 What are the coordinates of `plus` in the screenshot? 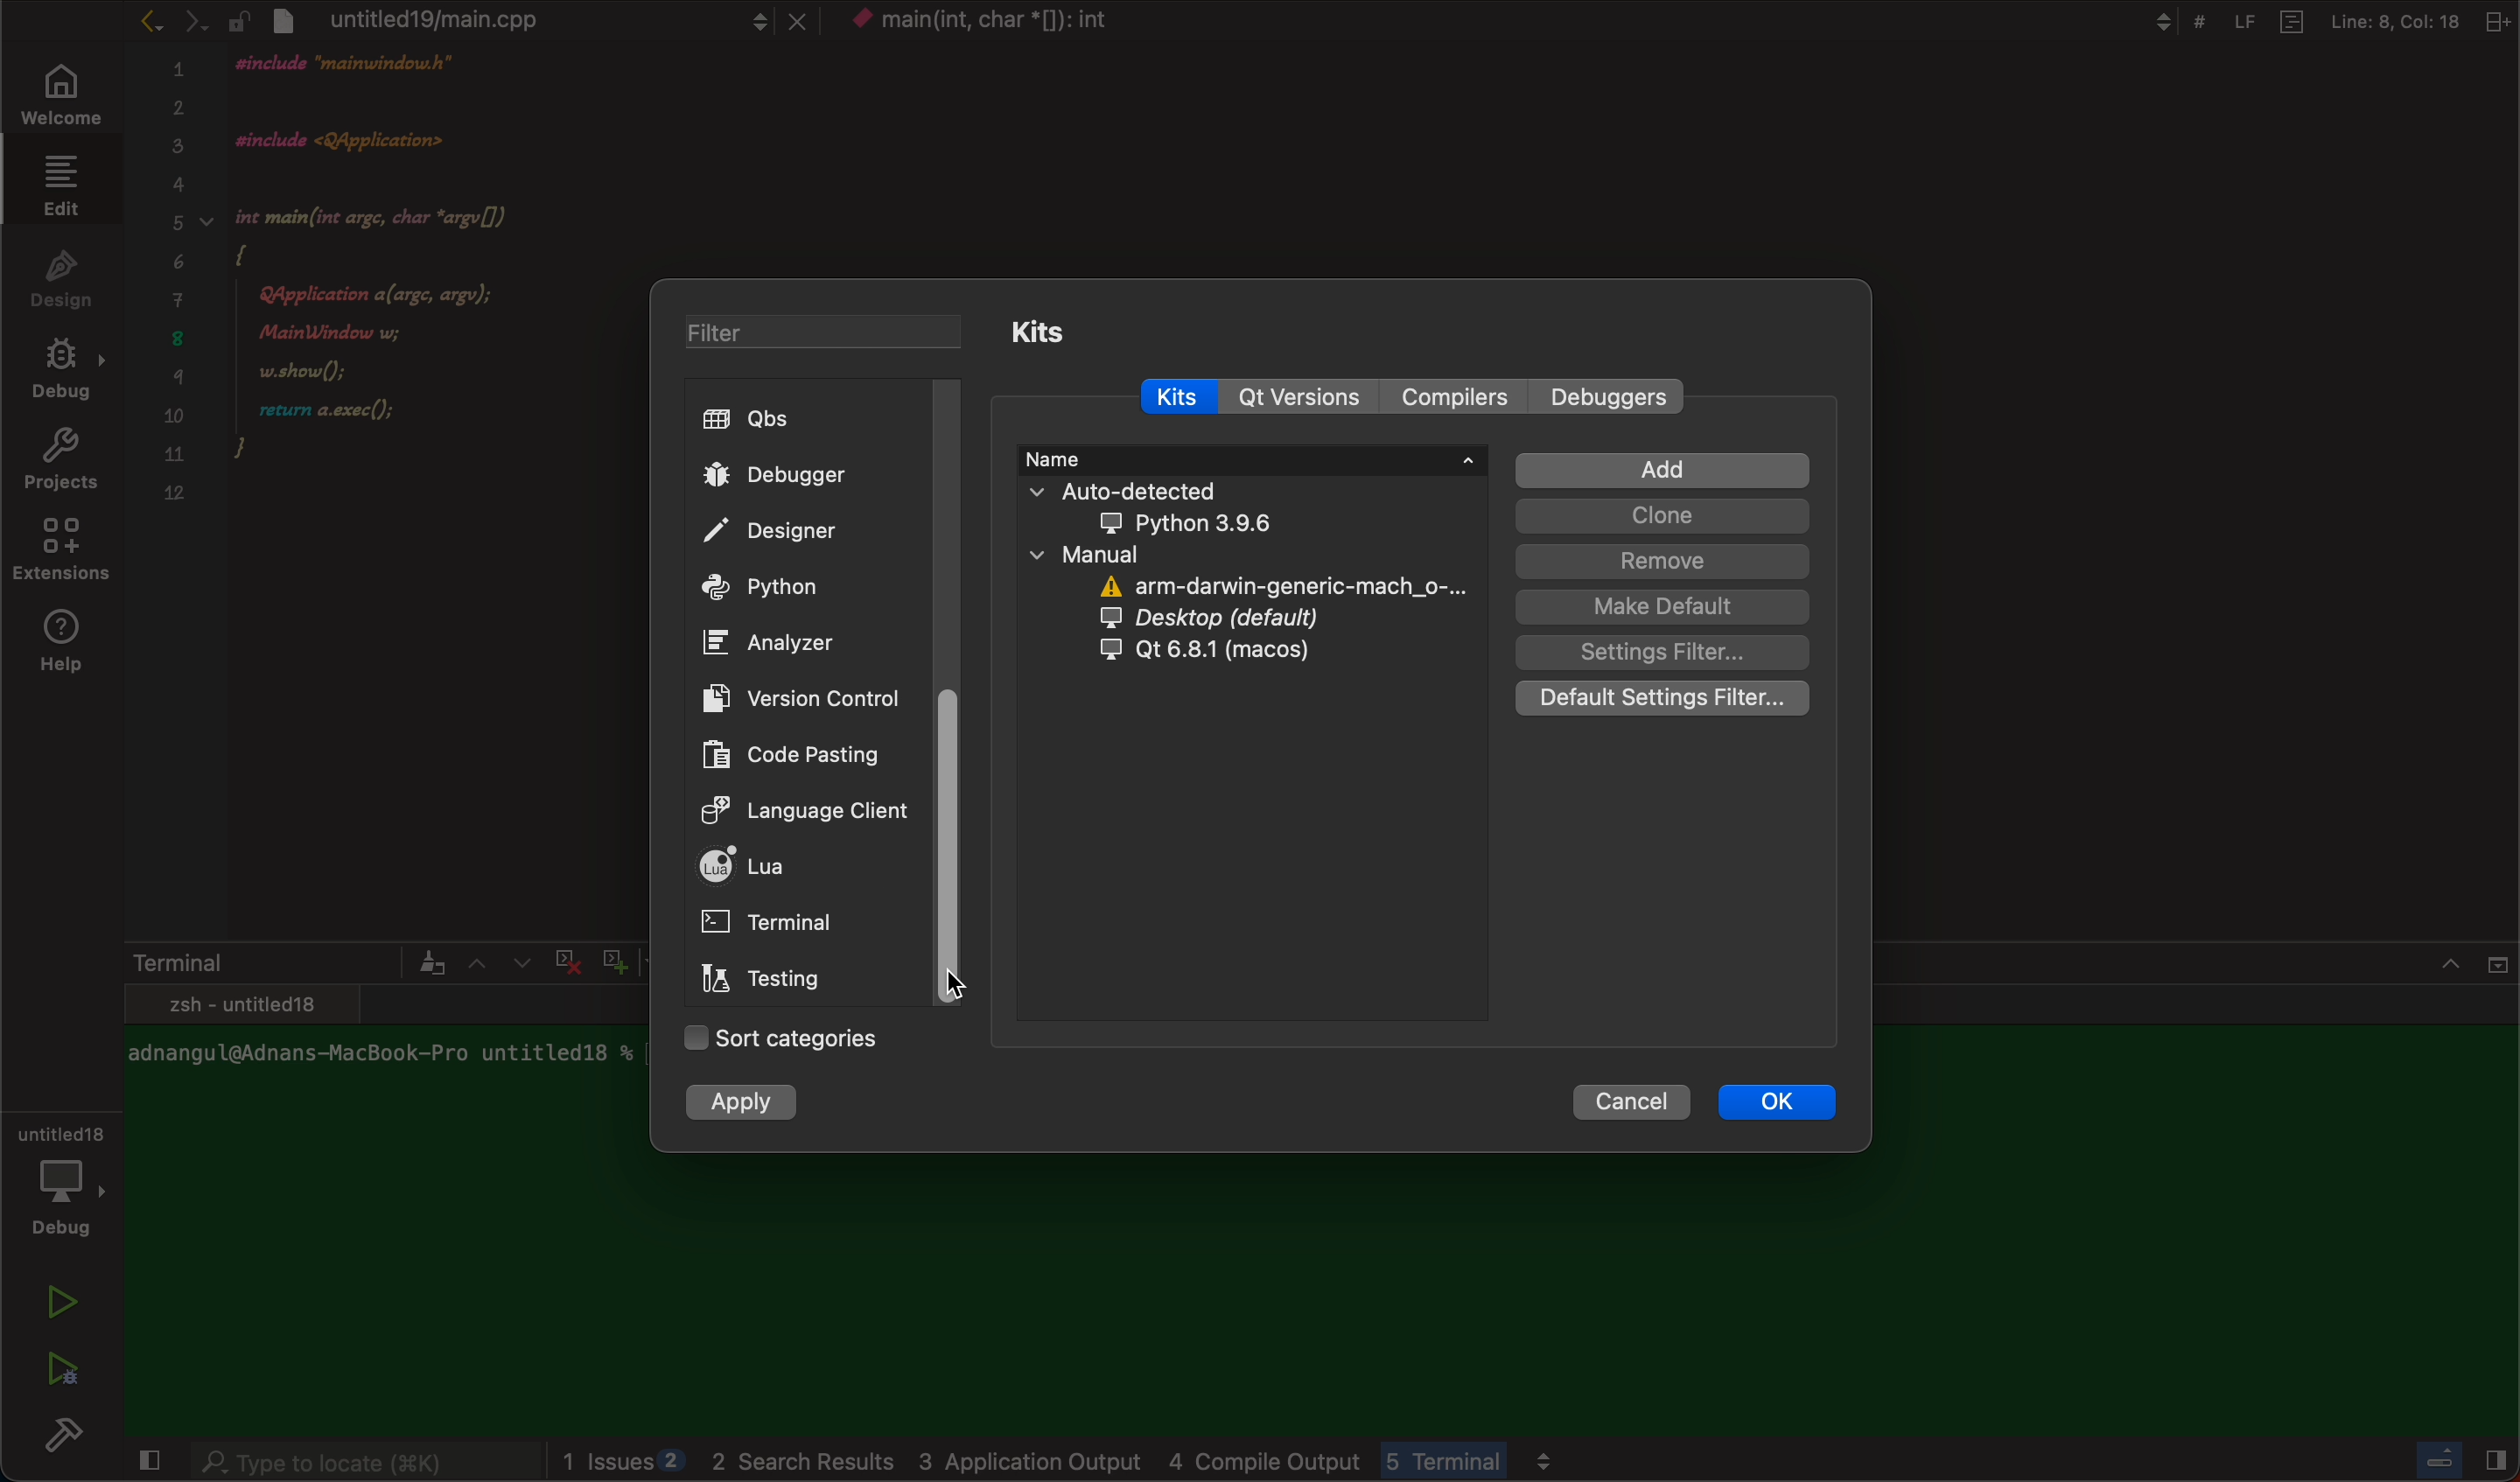 It's located at (610, 958).